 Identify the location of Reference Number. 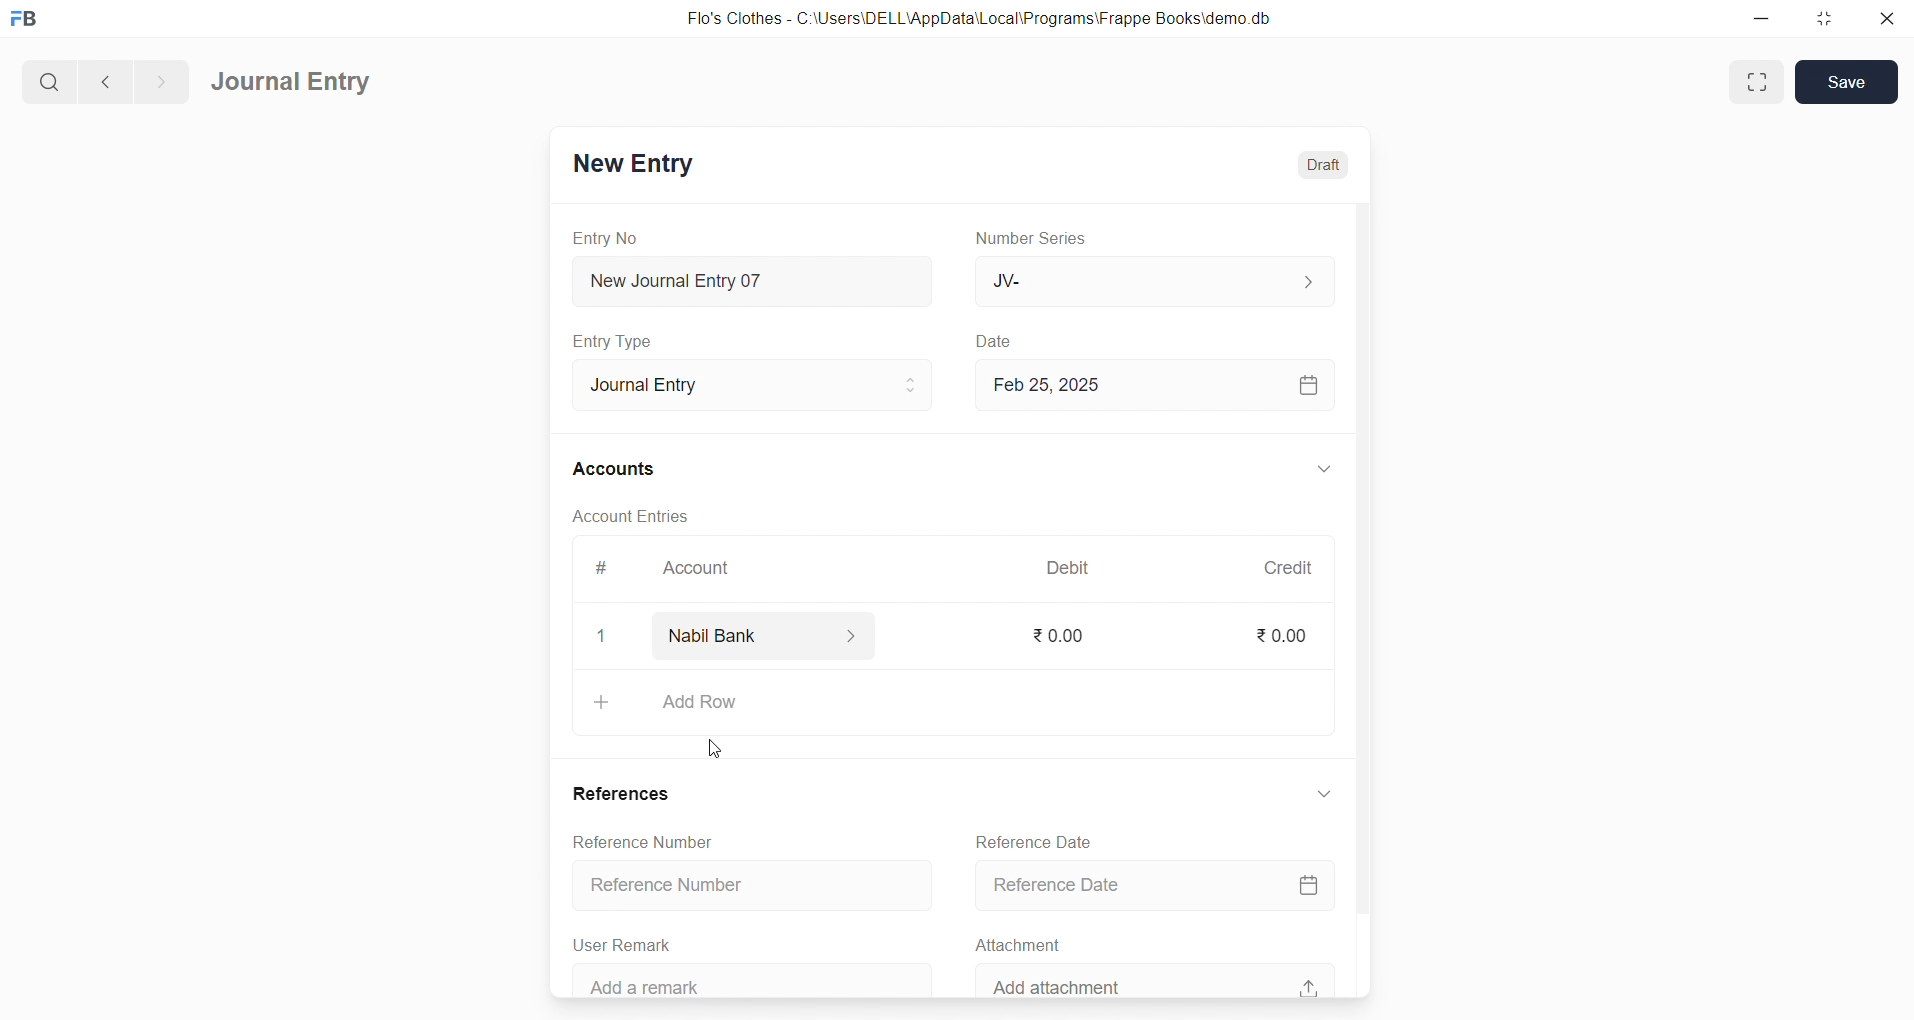
(744, 887).